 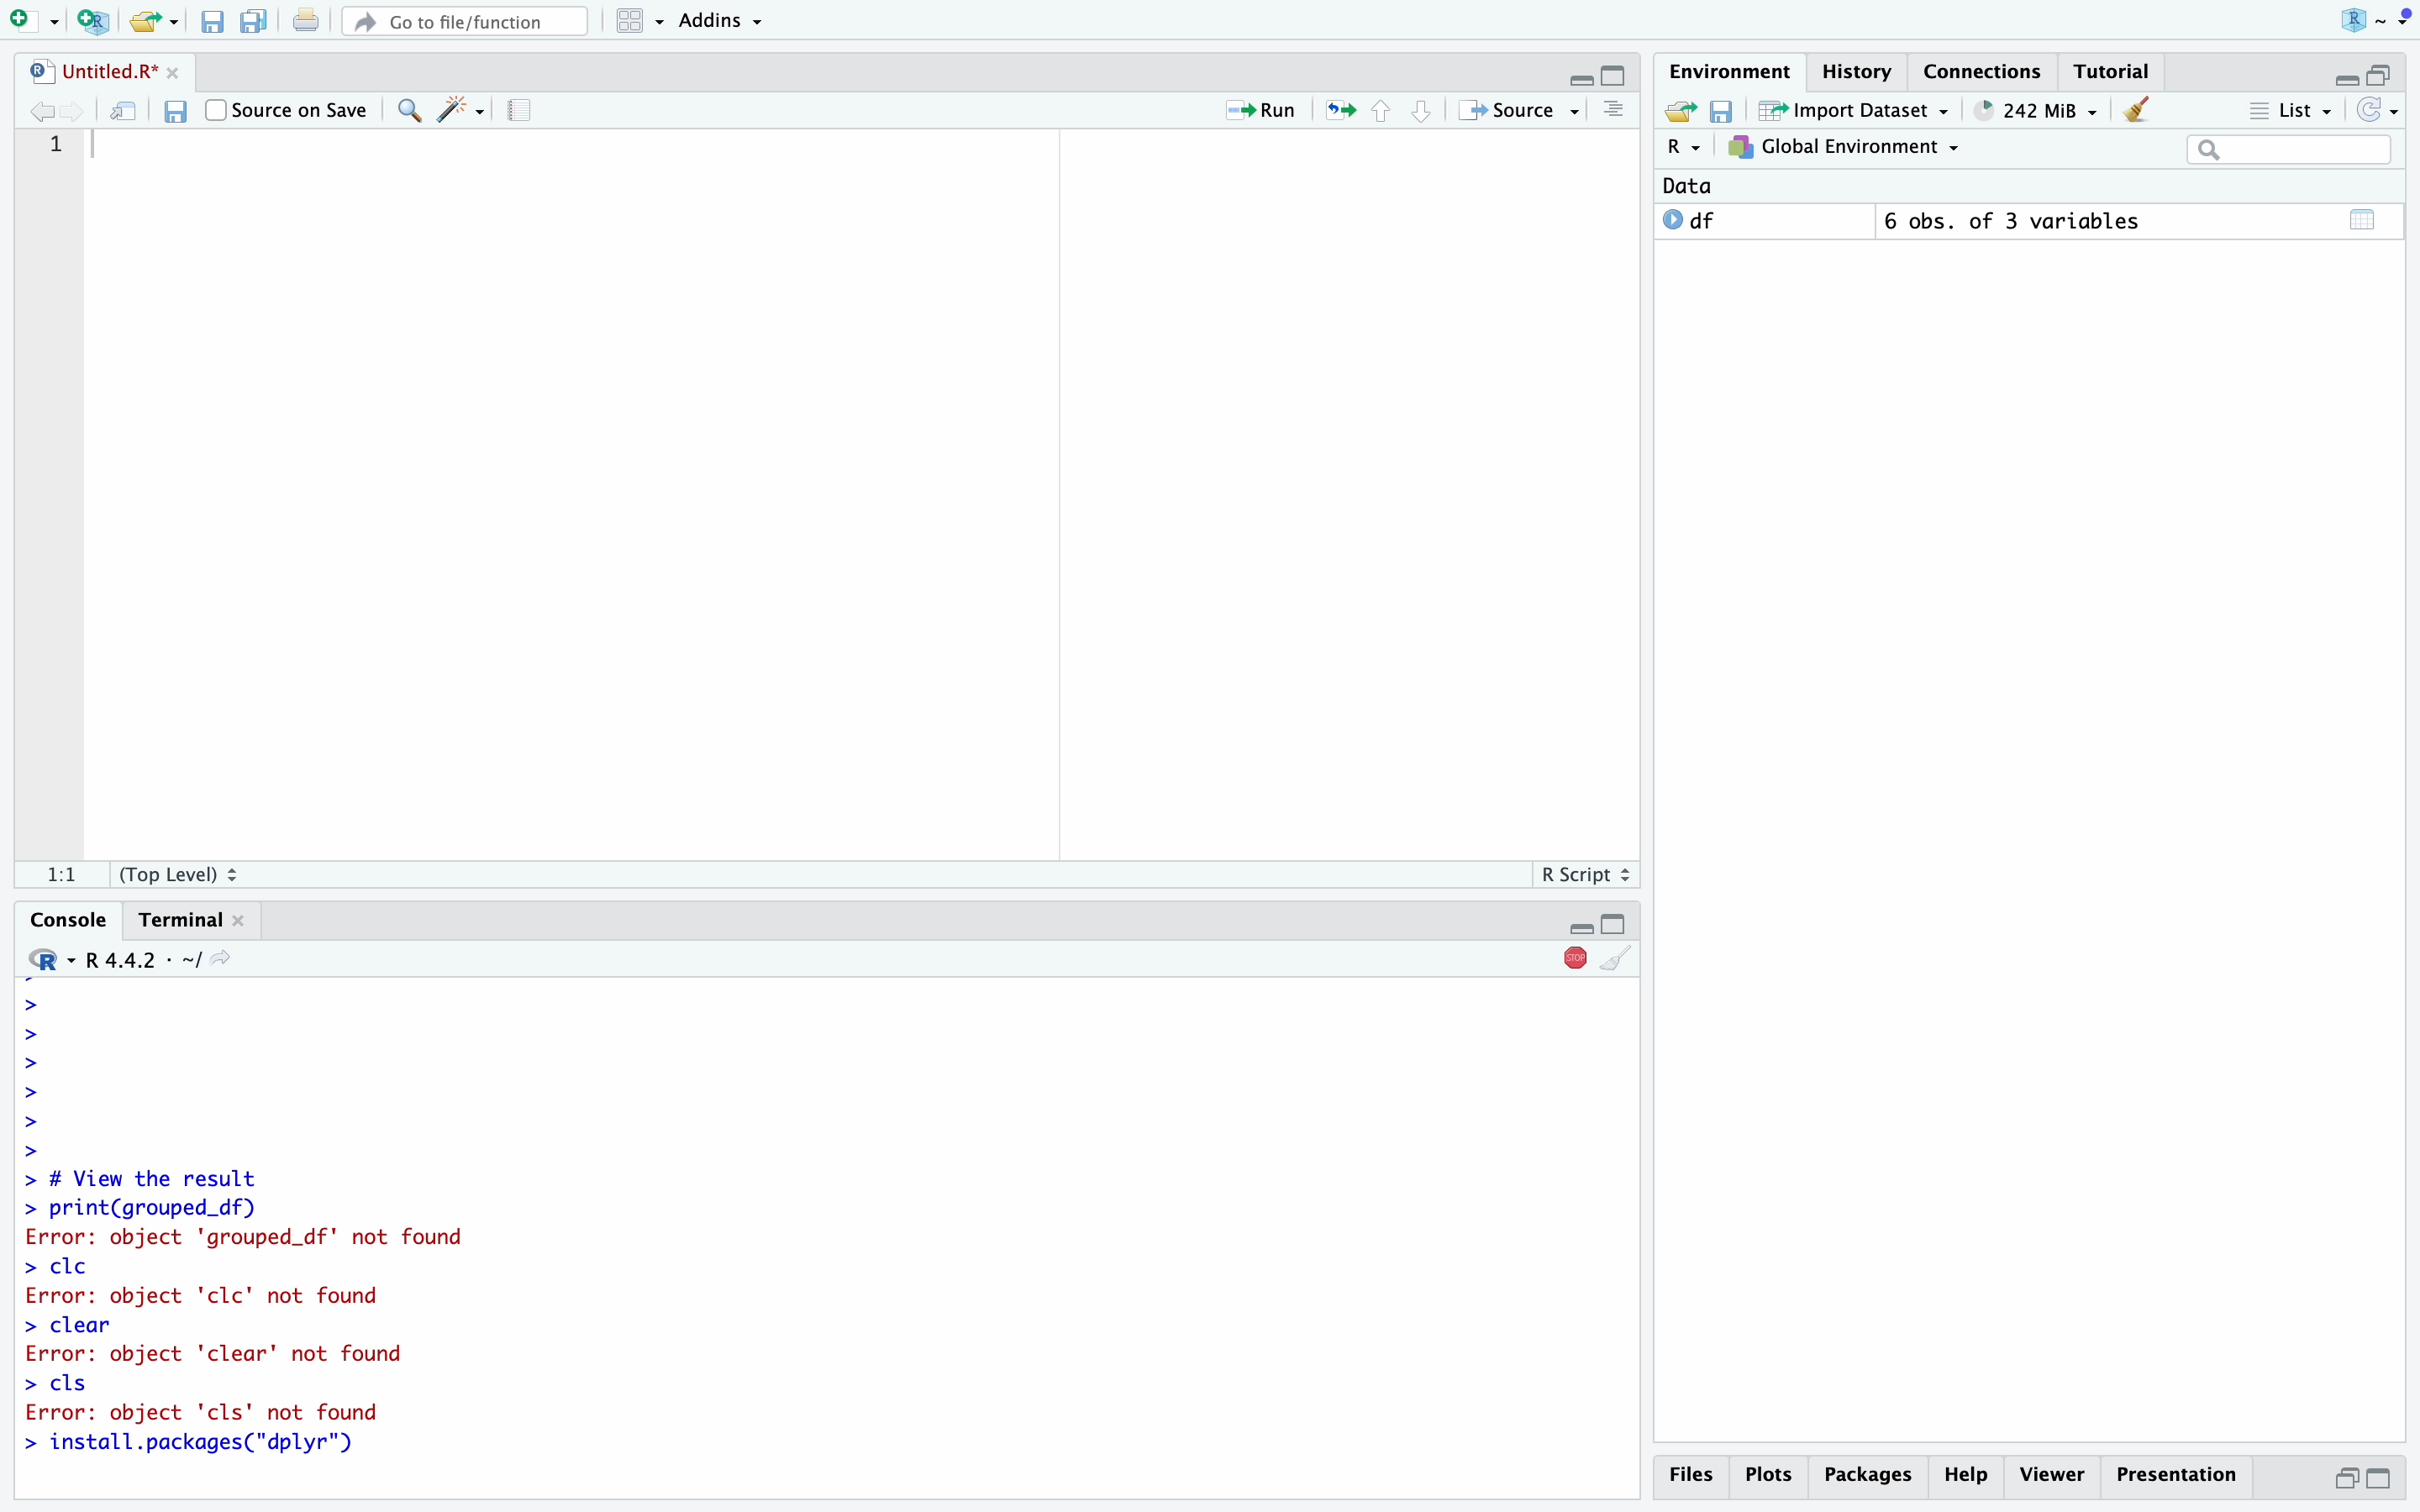 What do you see at coordinates (74, 113) in the screenshot?
I see `Go to next location` at bounding box center [74, 113].